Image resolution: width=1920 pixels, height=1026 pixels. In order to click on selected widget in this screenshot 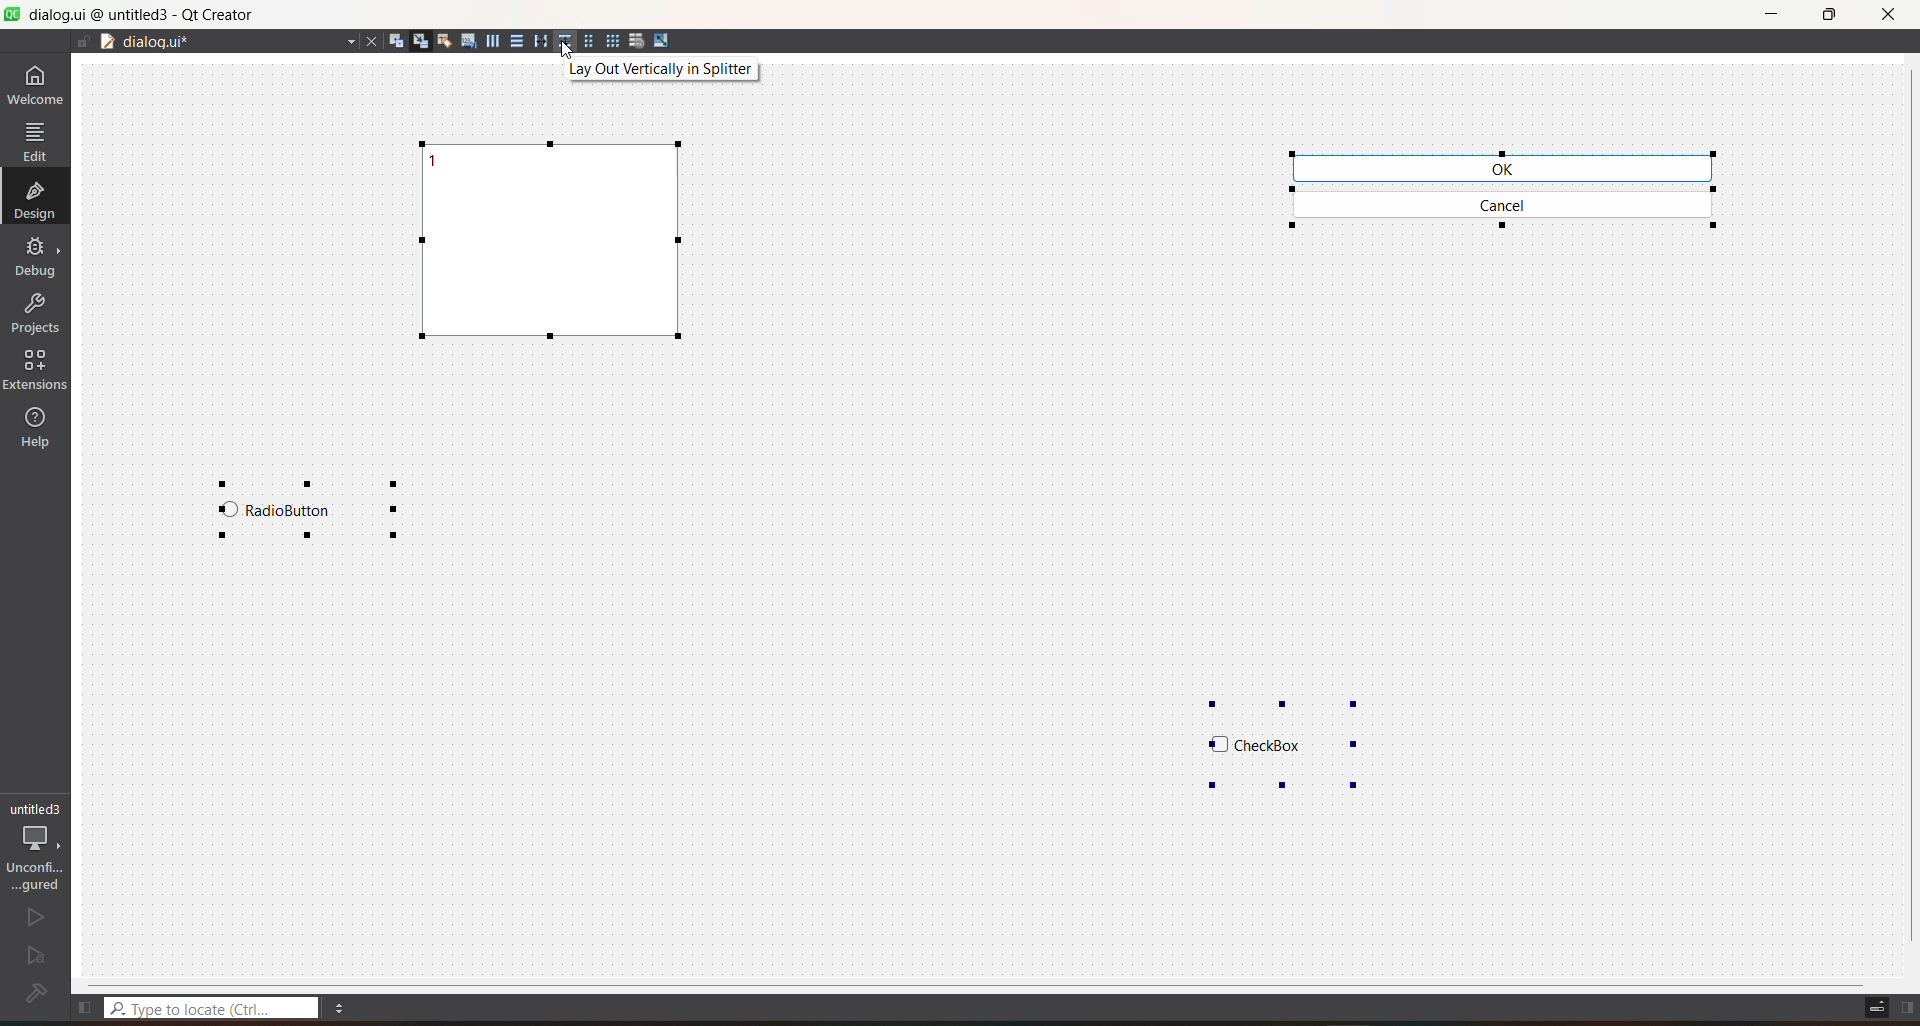, I will do `click(311, 513)`.